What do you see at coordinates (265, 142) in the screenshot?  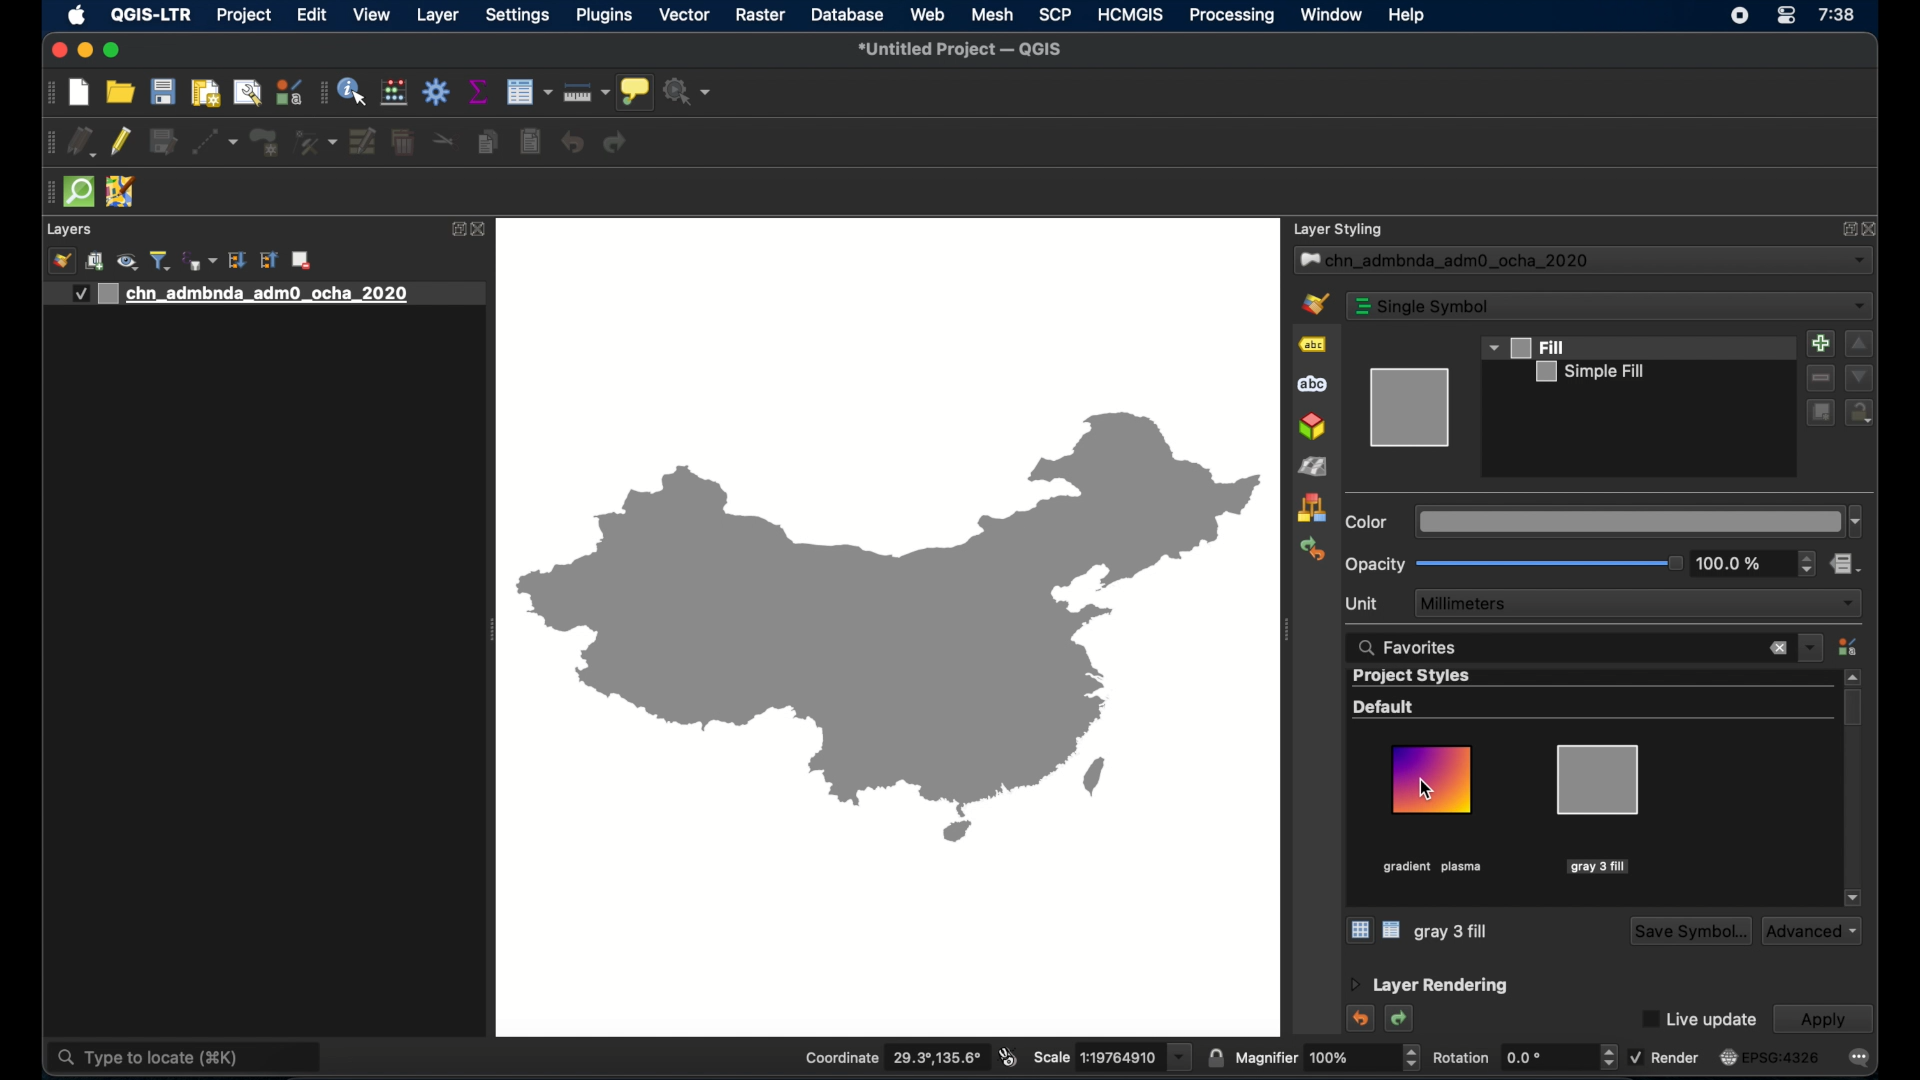 I see `polygon feature` at bounding box center [265, 142].